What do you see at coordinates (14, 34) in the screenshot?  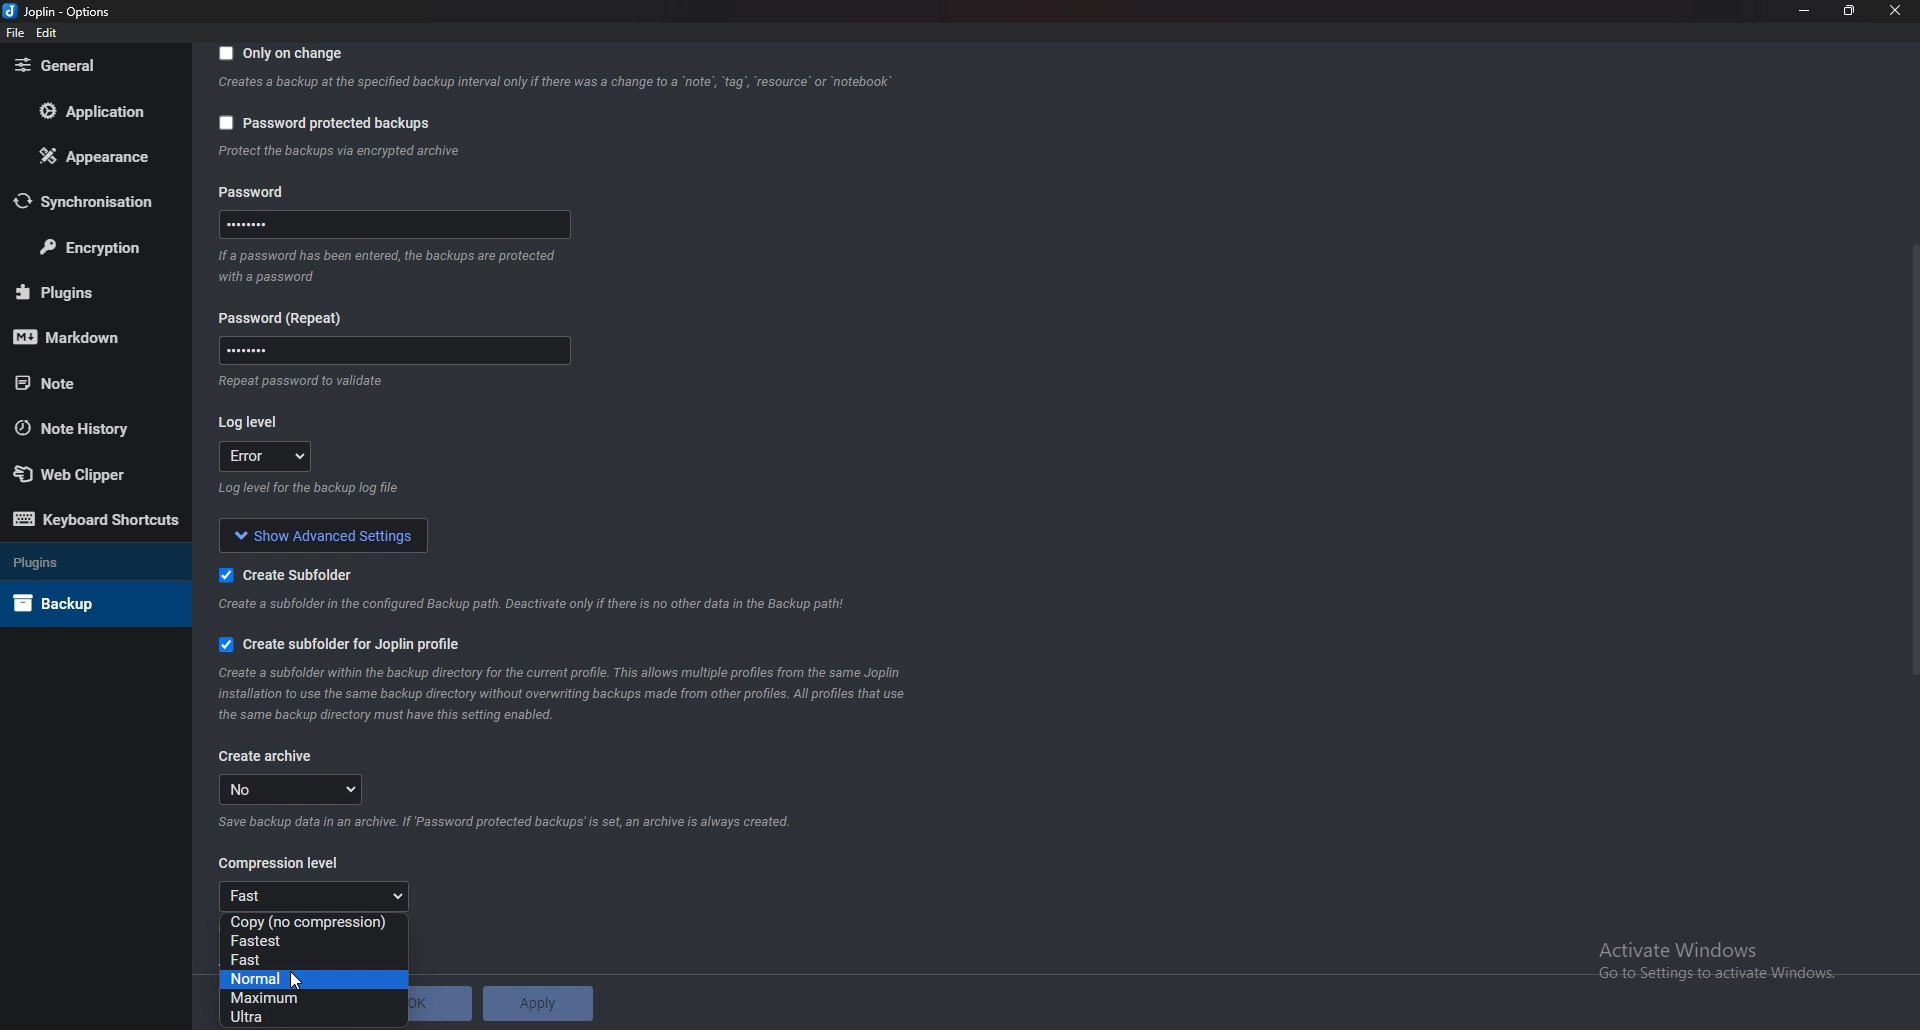 I see `file` at bounding box center [14, 34].